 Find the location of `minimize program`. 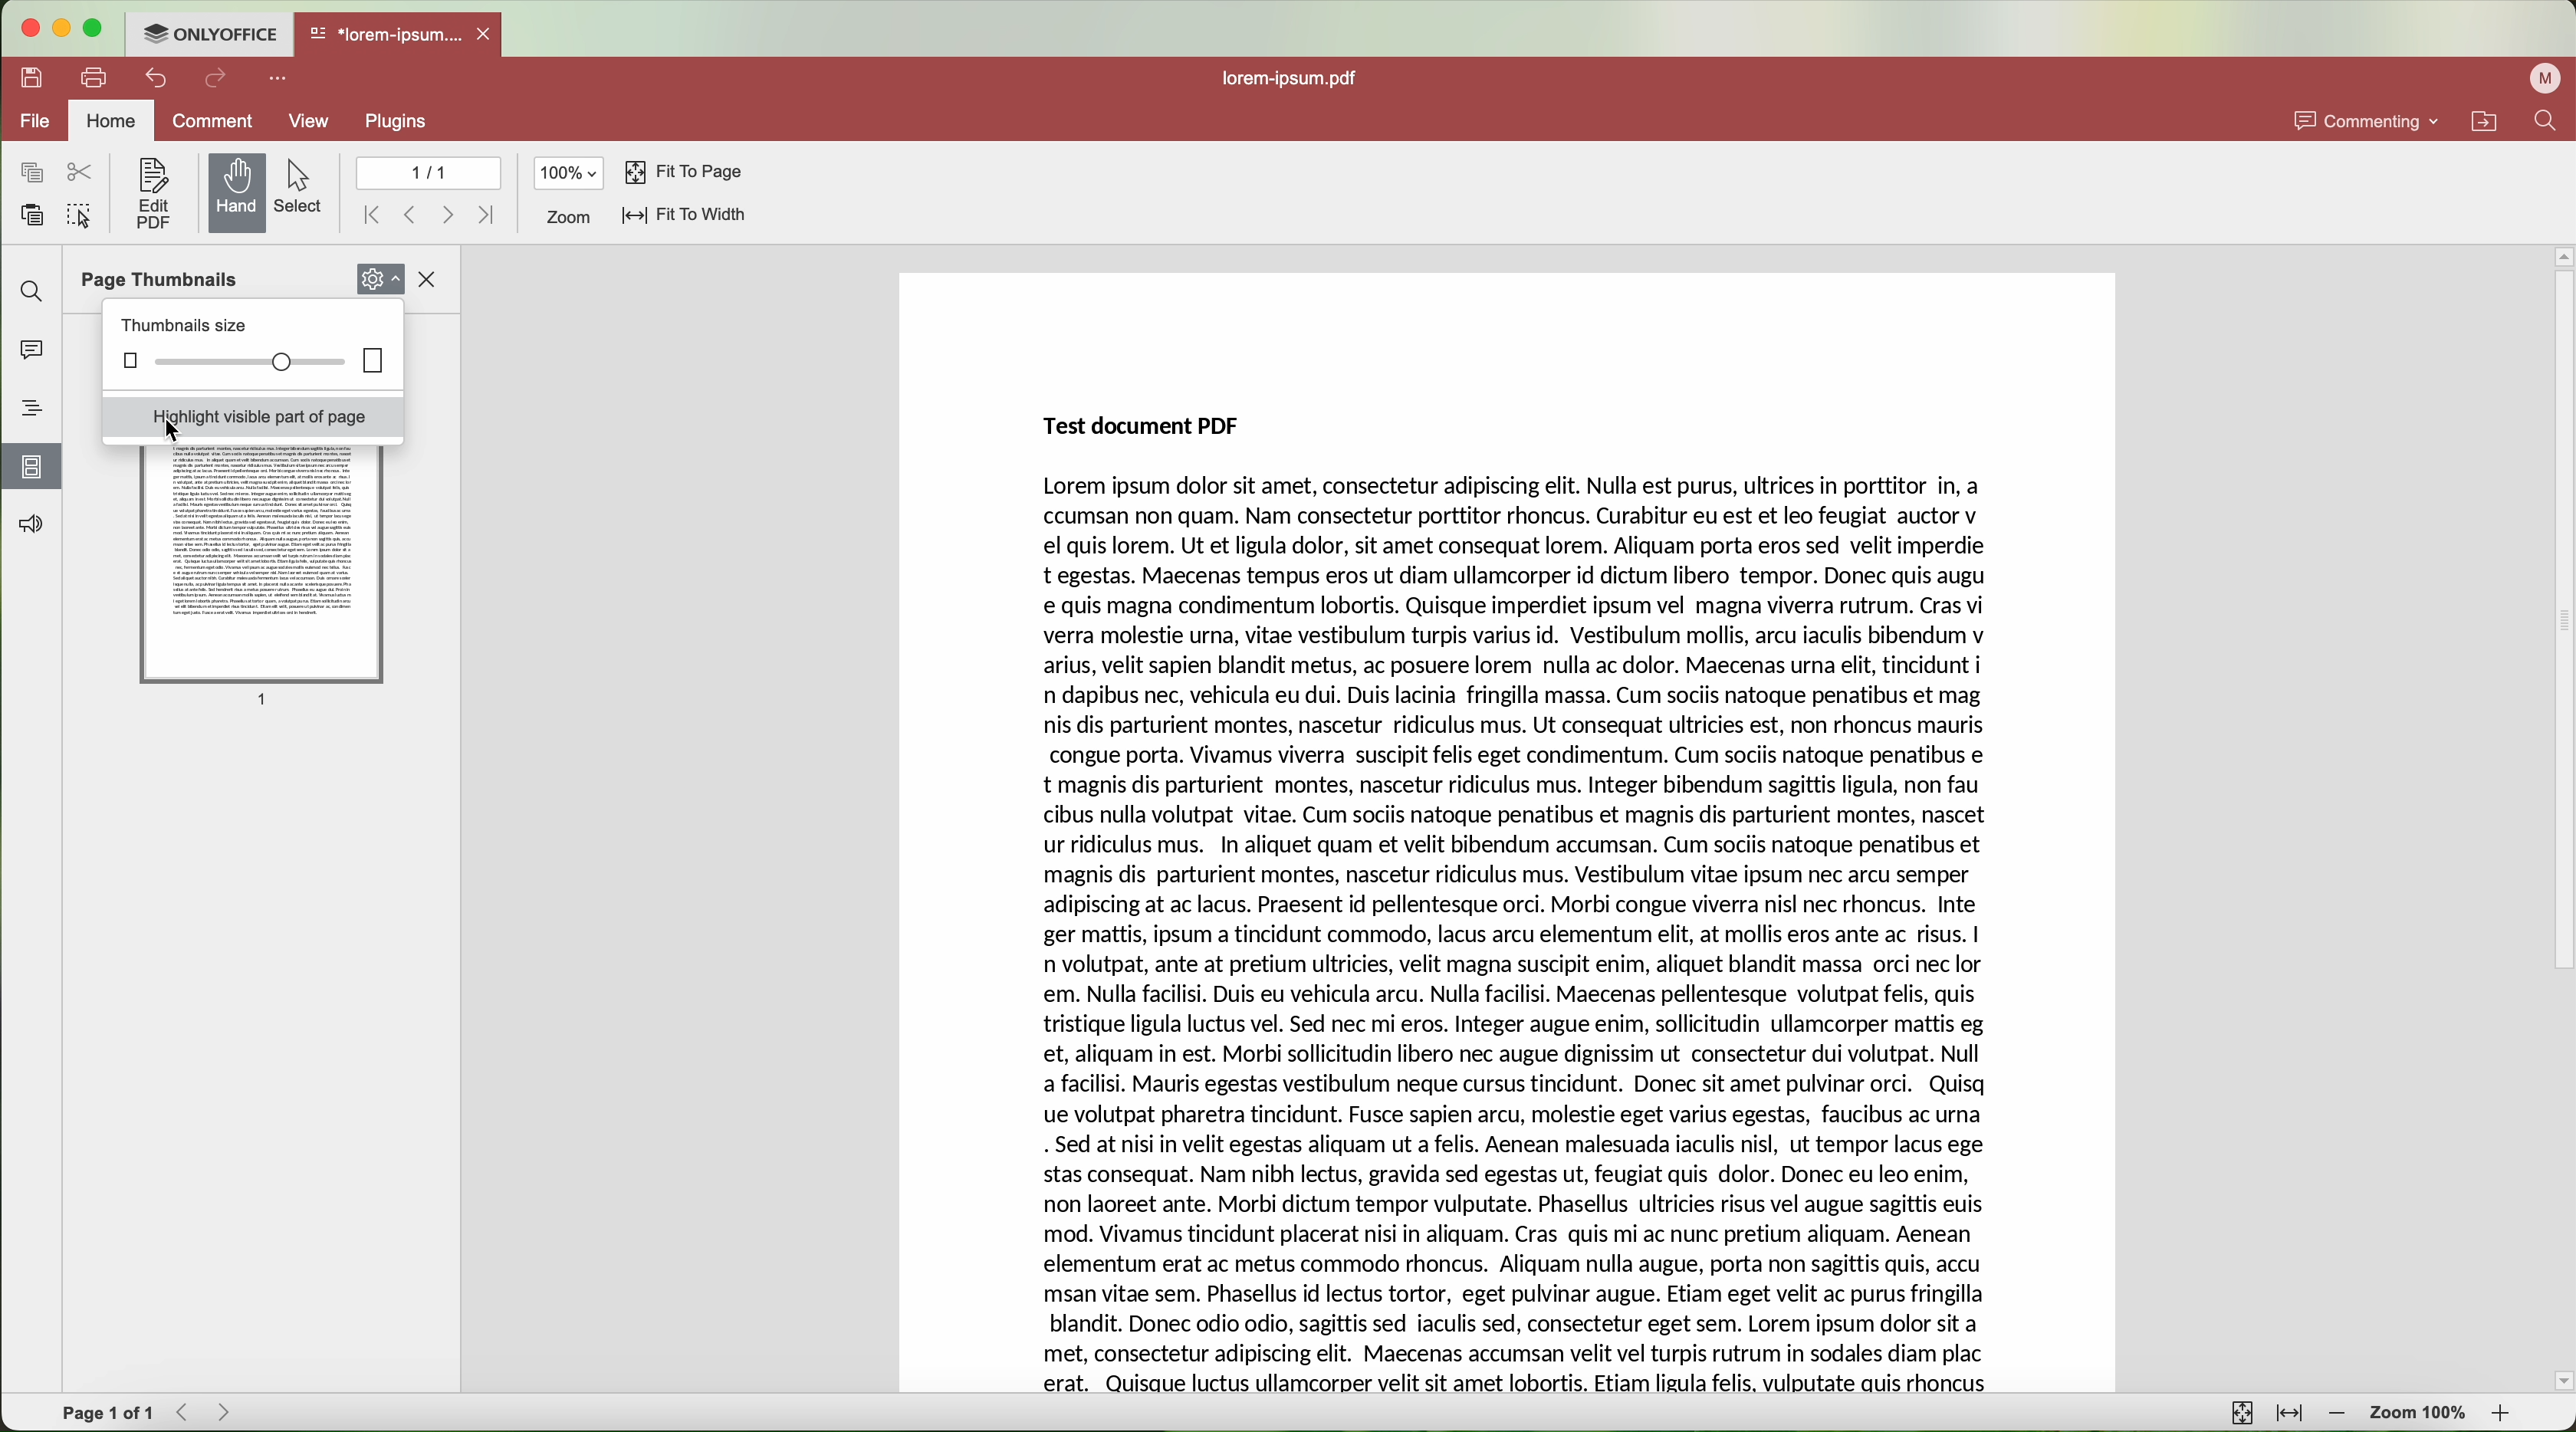

minimize program is located at coordinates (58, 28).